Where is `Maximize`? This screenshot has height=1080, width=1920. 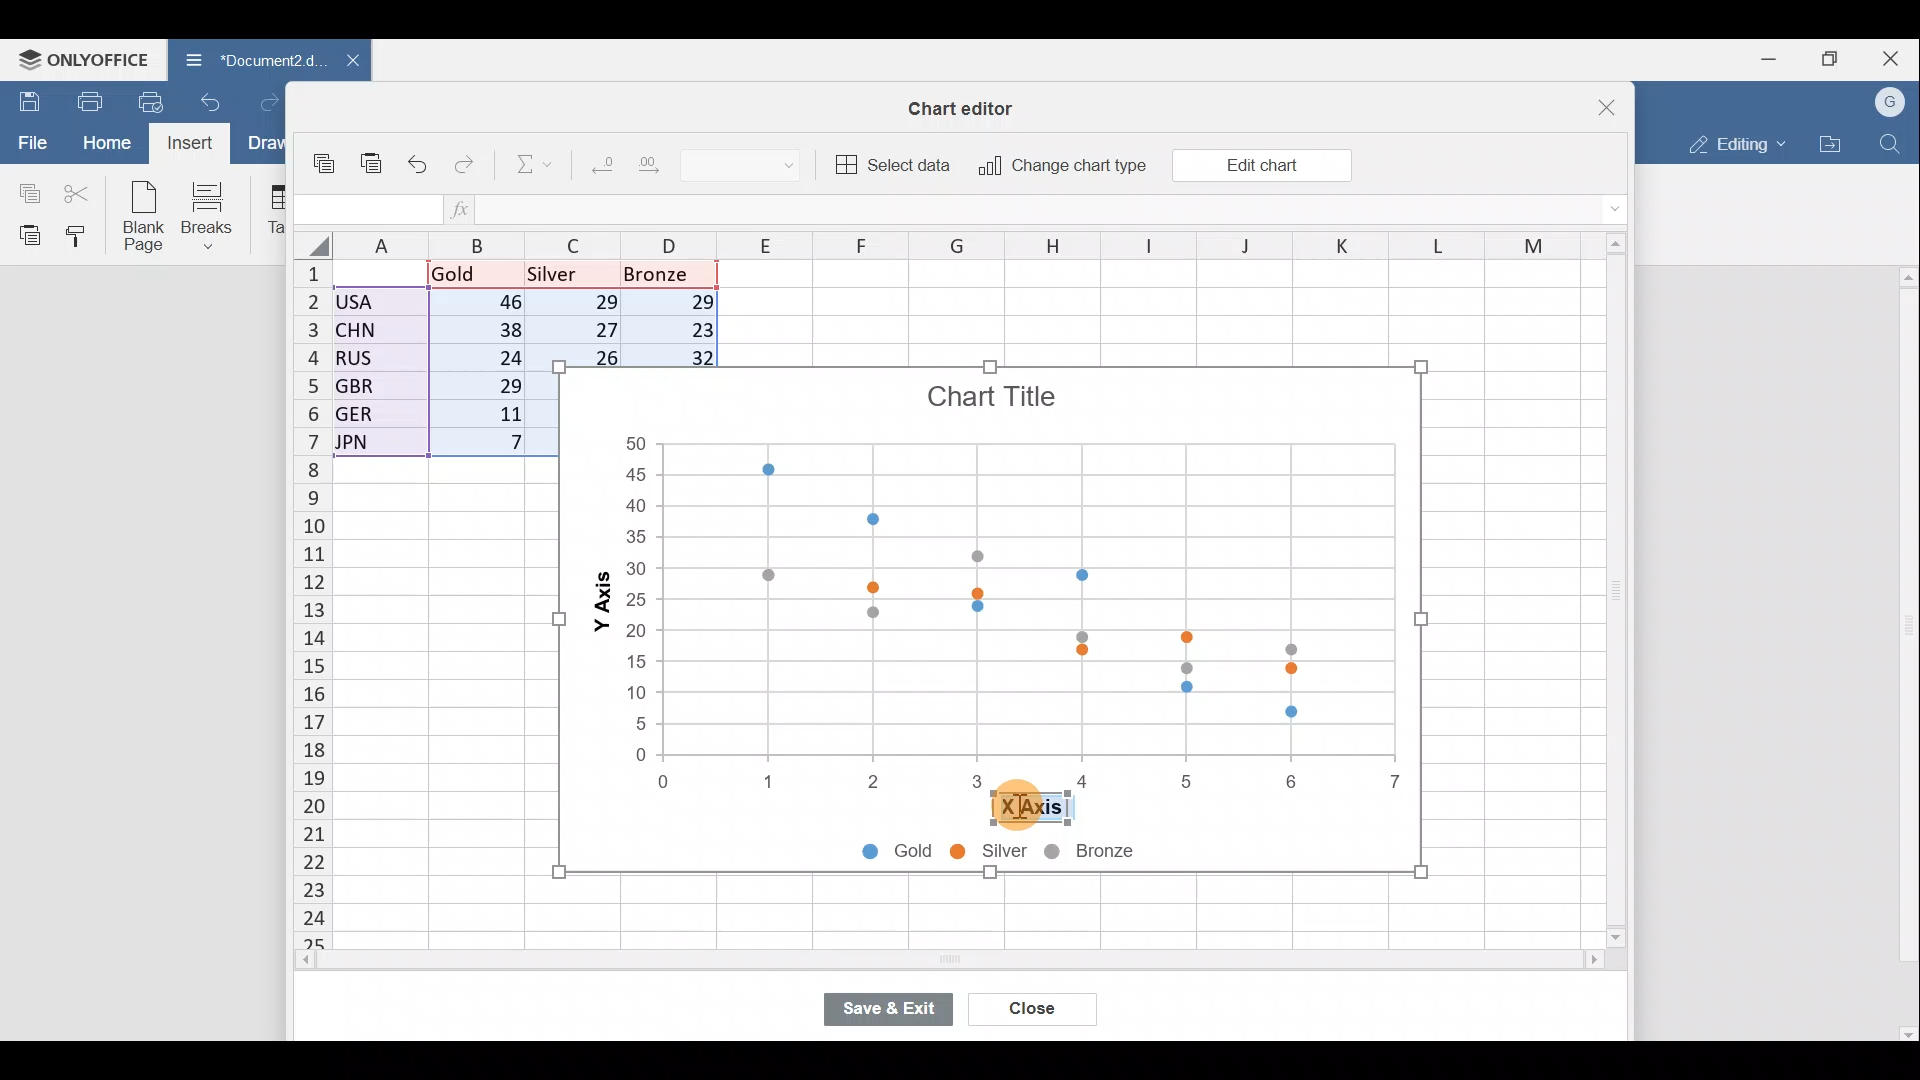
Maximize is located at coordinates (1831, 59).